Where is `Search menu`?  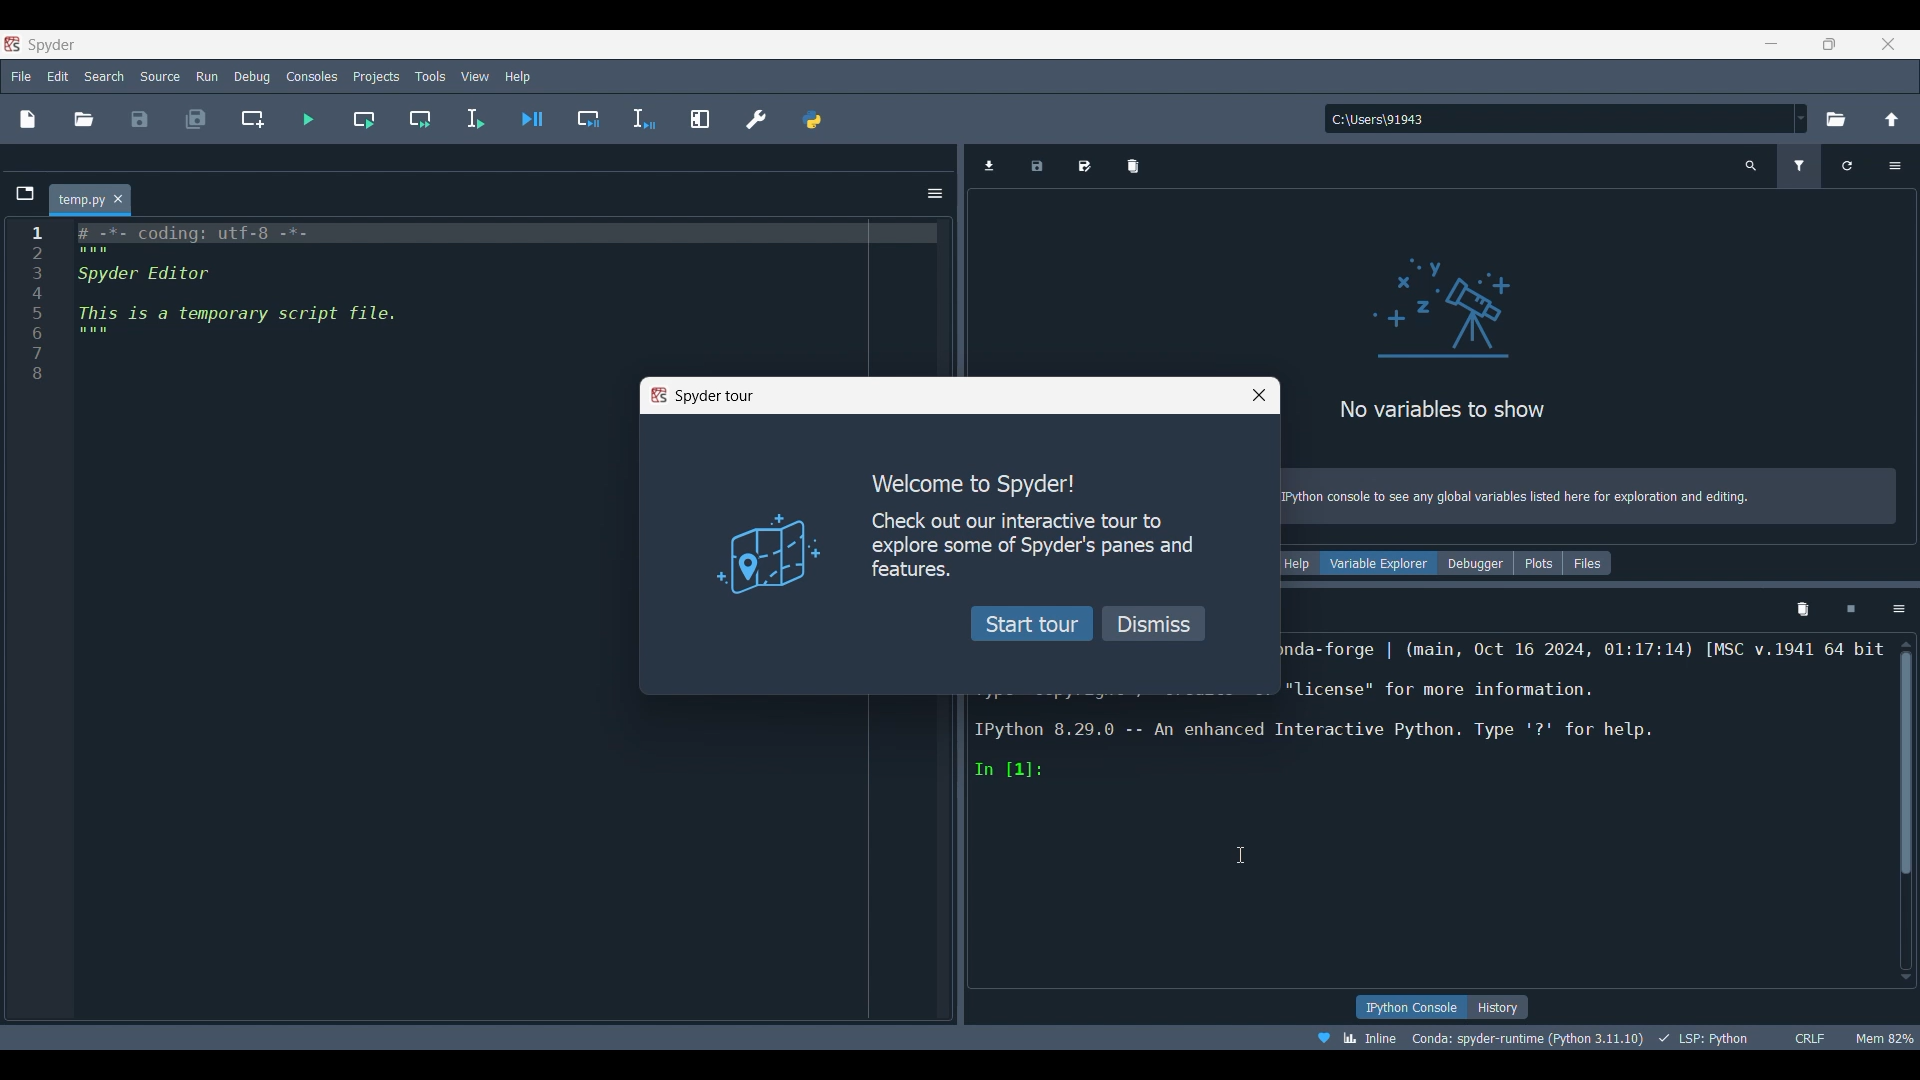
Search menu is located at coordinates (104, 76).